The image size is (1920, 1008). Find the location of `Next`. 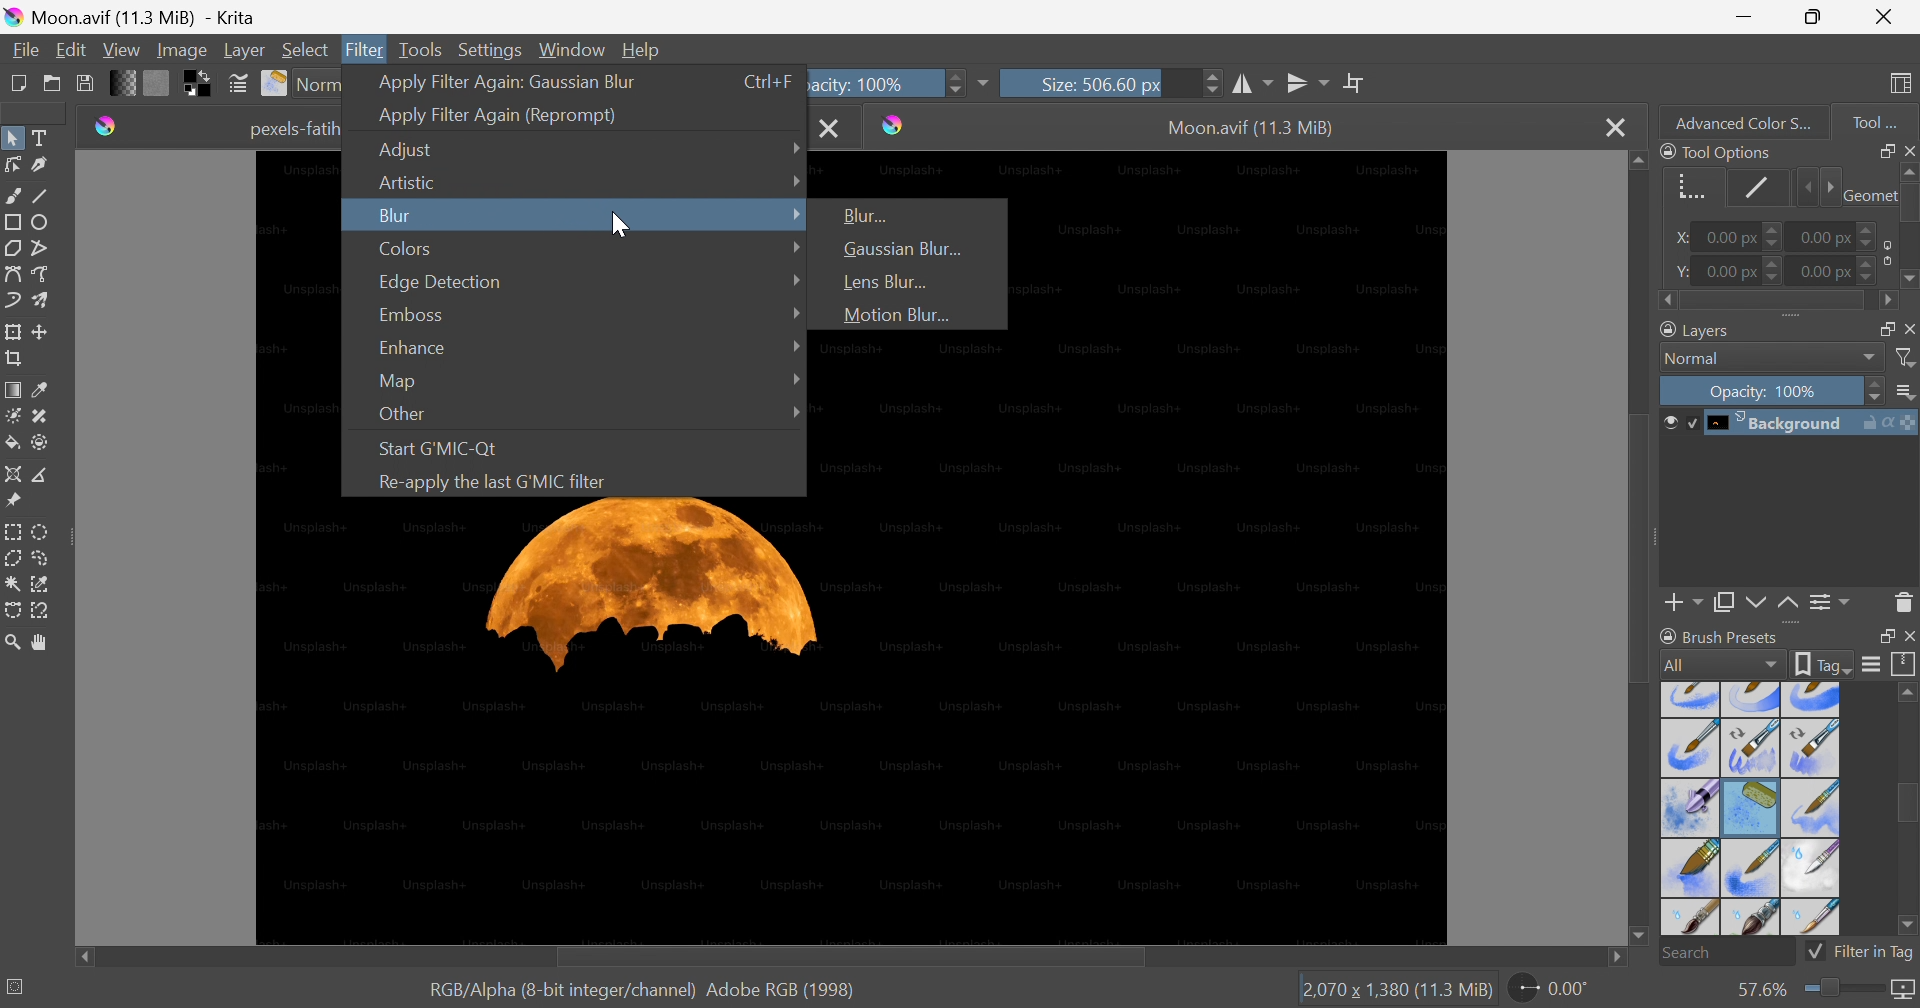

Next is located at coordinates (1826, 187).